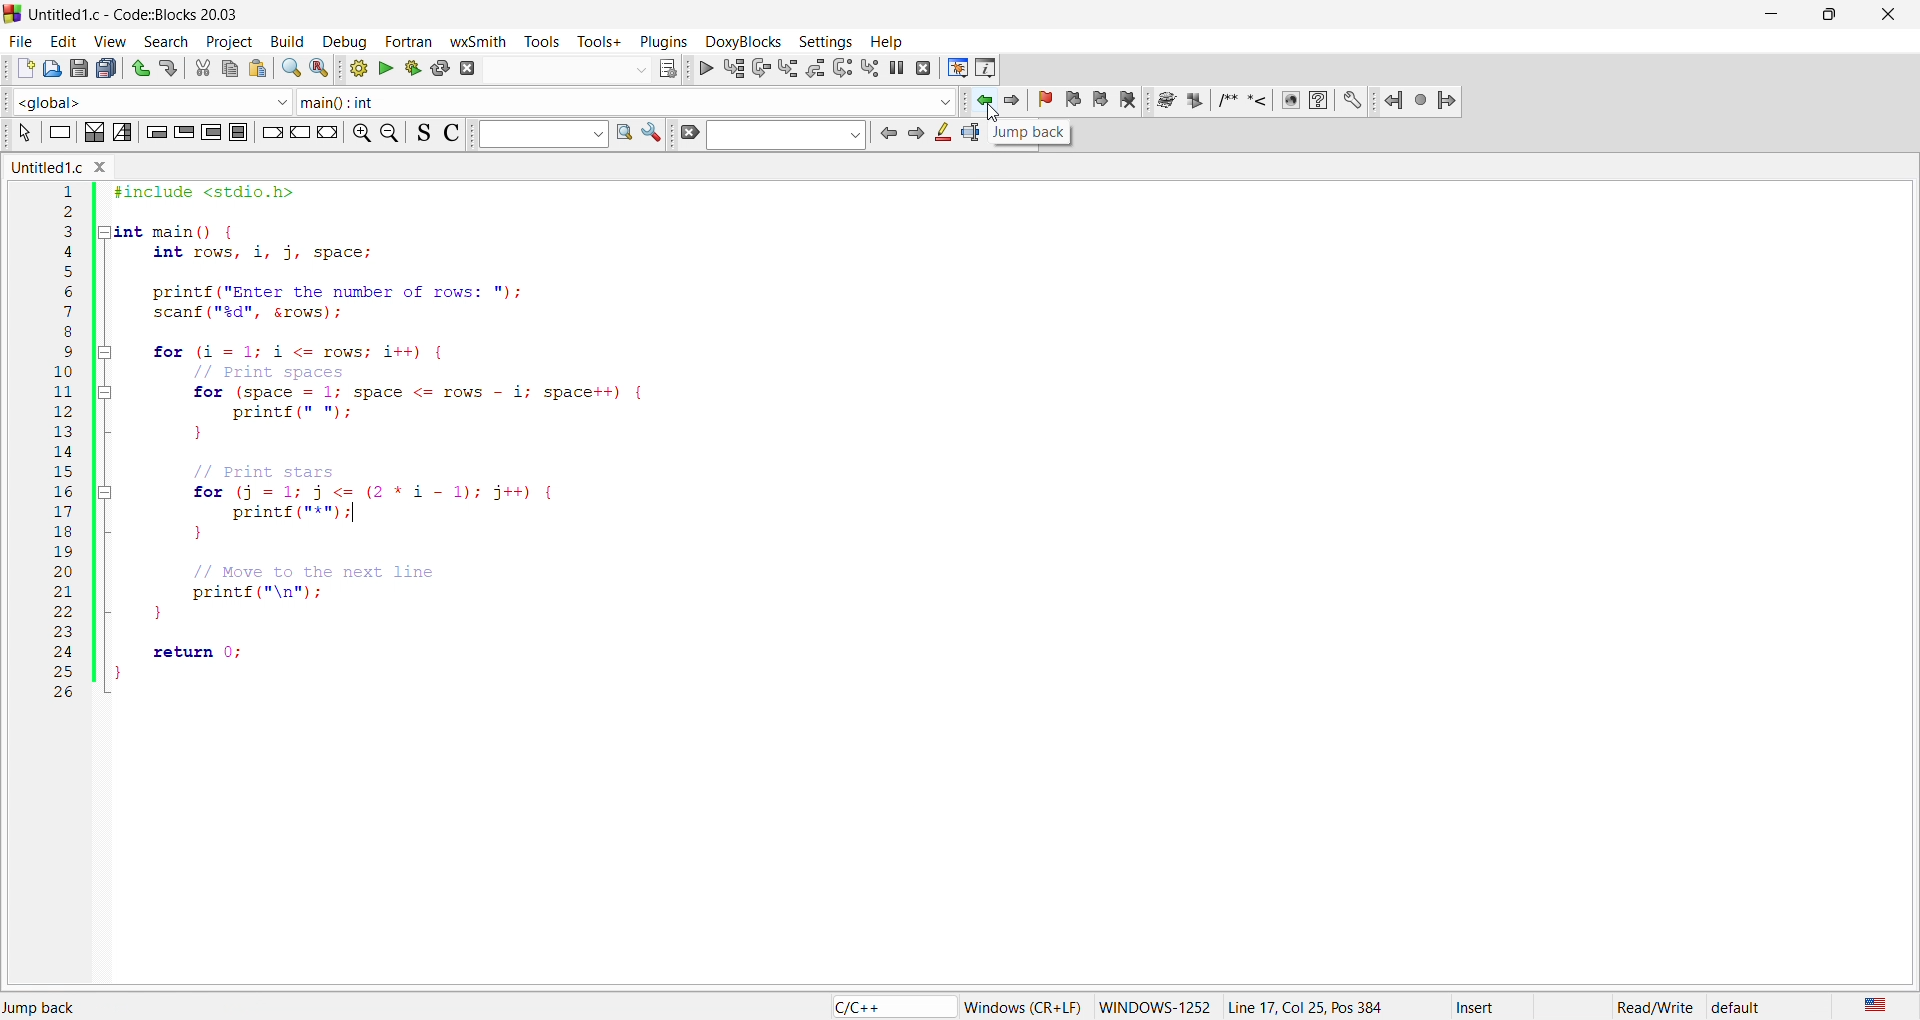  What do you see at coordinates (885, 134) in the screenshot?
I see `icon` at bounding box center [885, 134].